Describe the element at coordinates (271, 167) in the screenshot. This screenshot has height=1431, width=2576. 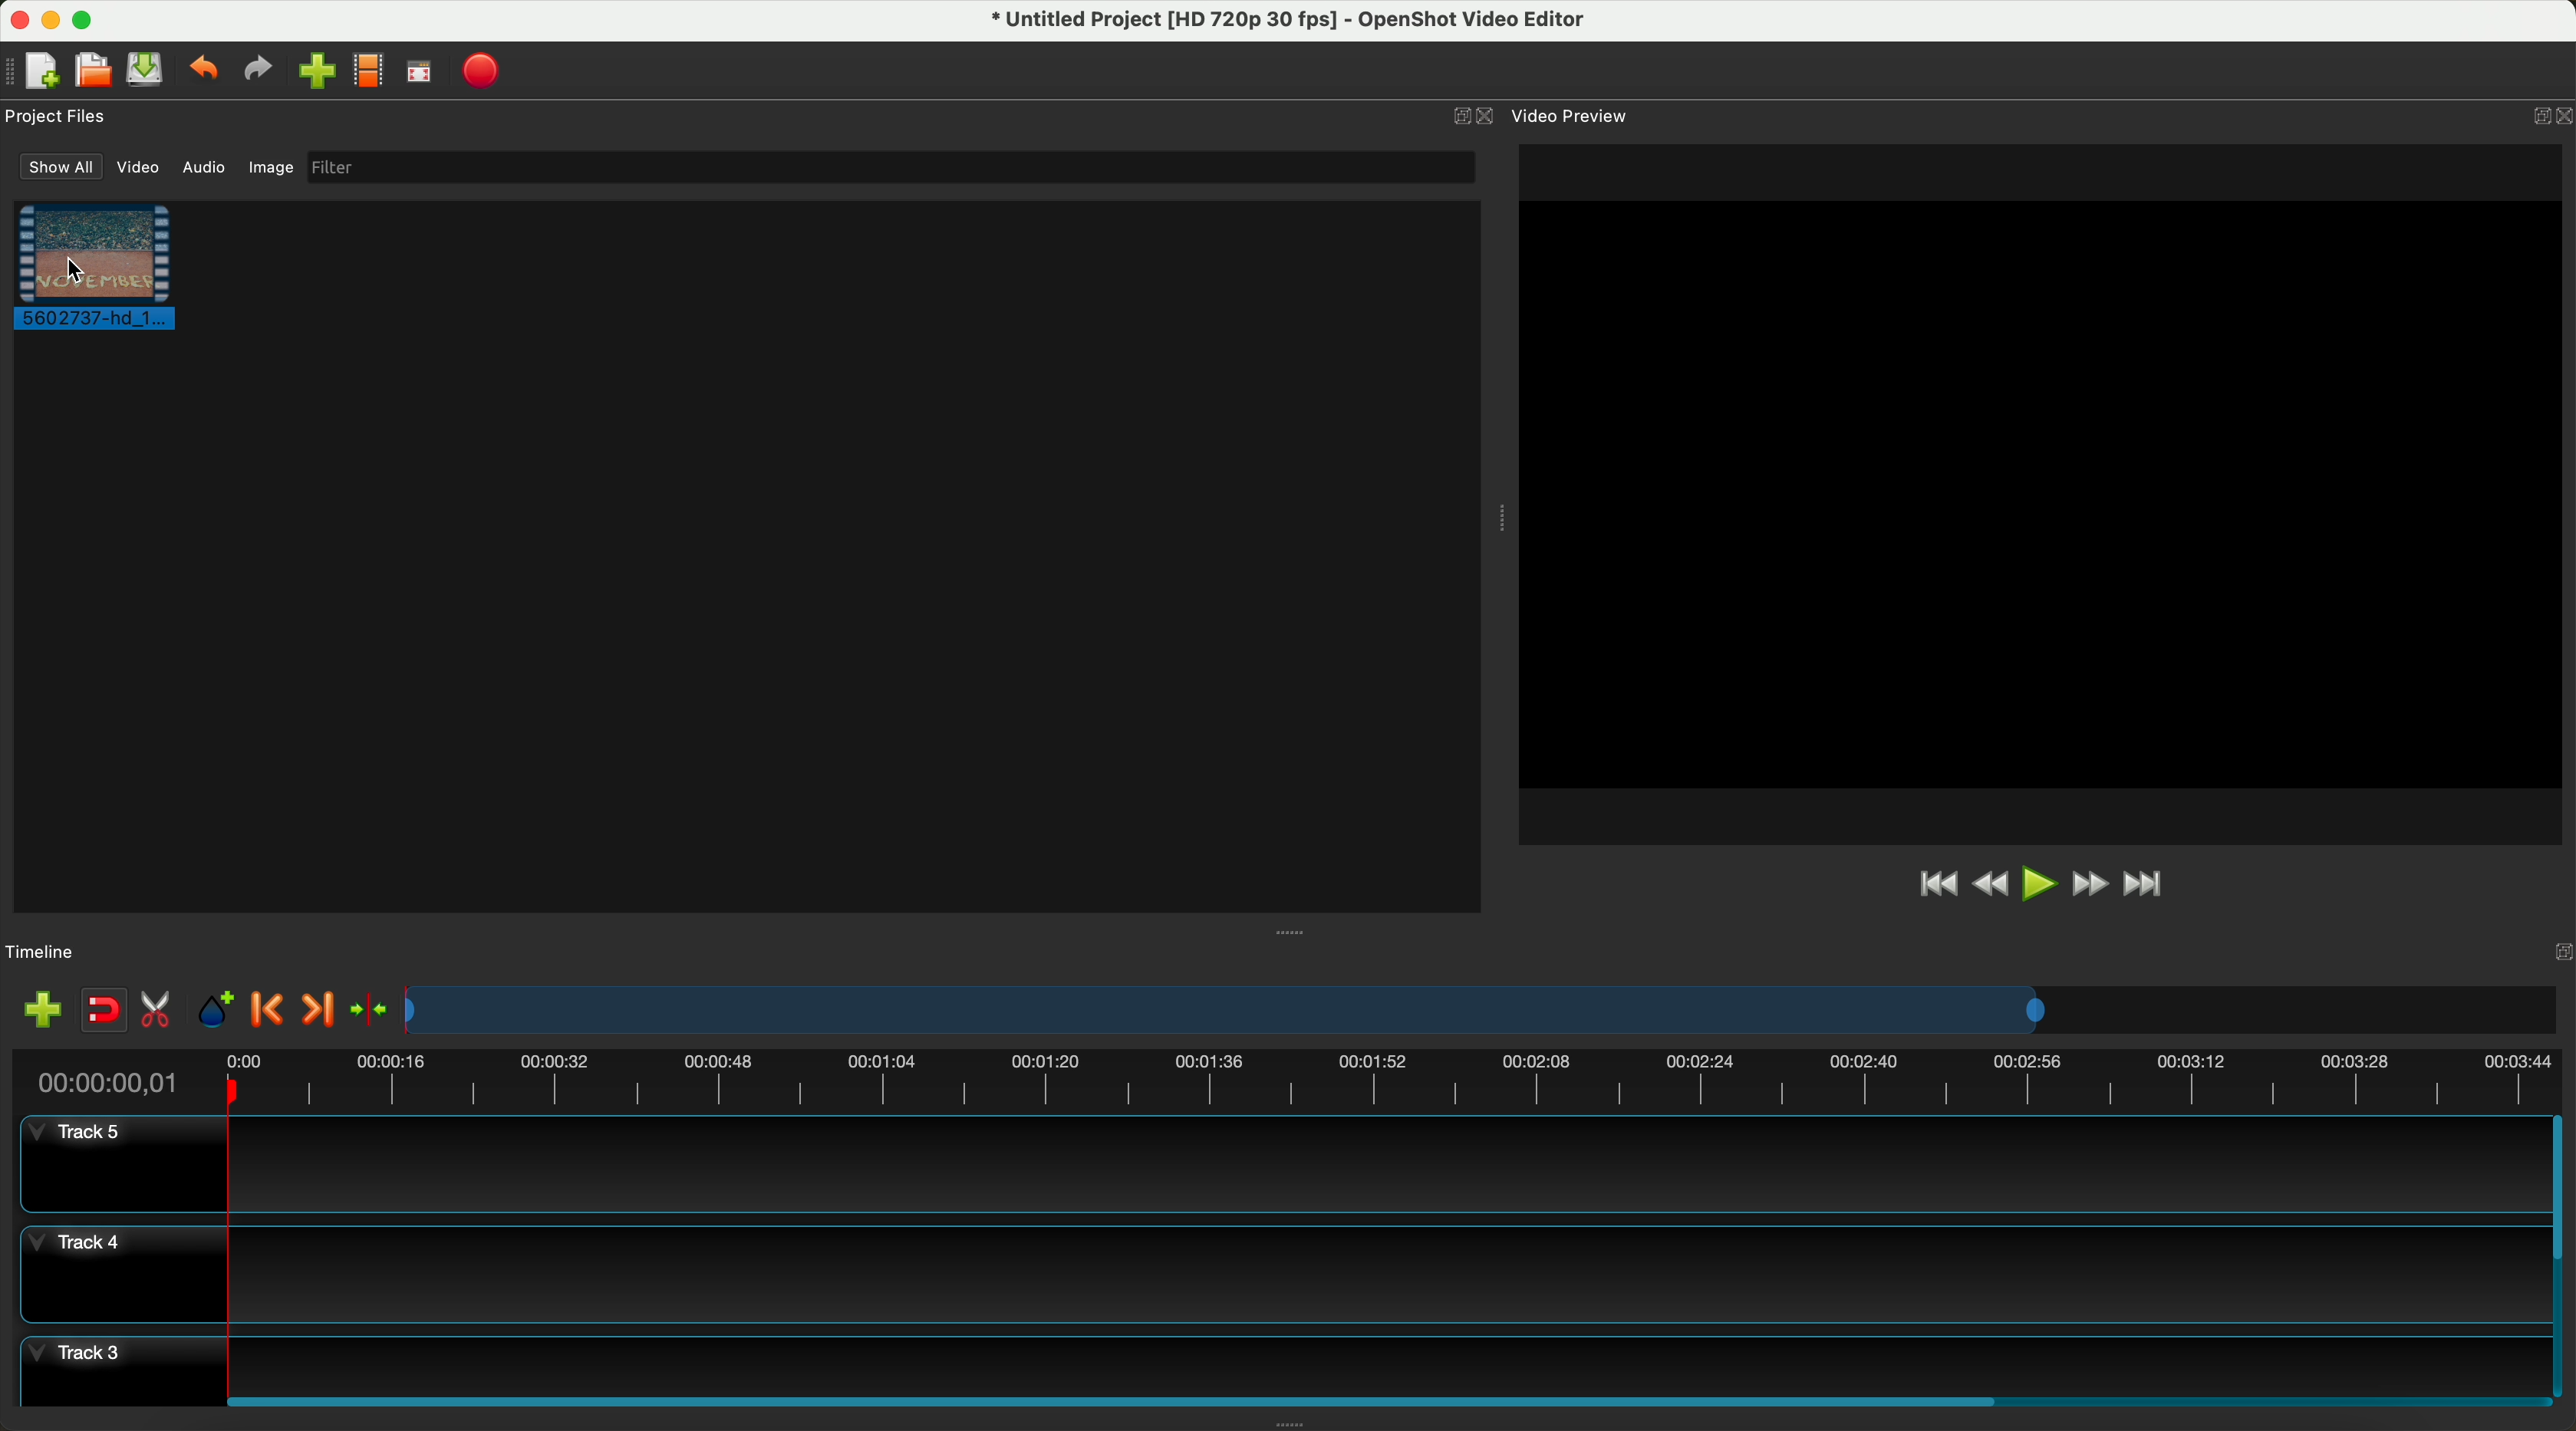
I see `image` at that location.